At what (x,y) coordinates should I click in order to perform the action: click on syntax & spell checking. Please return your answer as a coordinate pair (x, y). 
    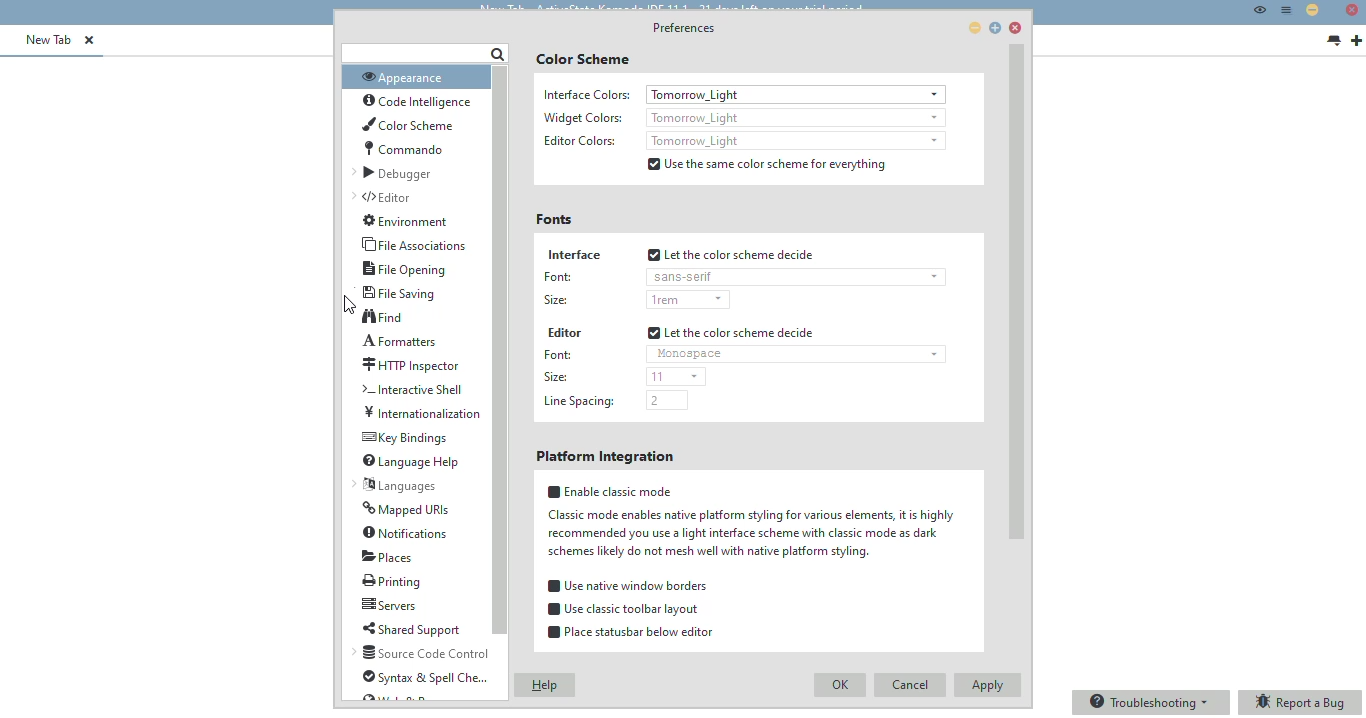
    Looking at the image, I should click on (425, 677).